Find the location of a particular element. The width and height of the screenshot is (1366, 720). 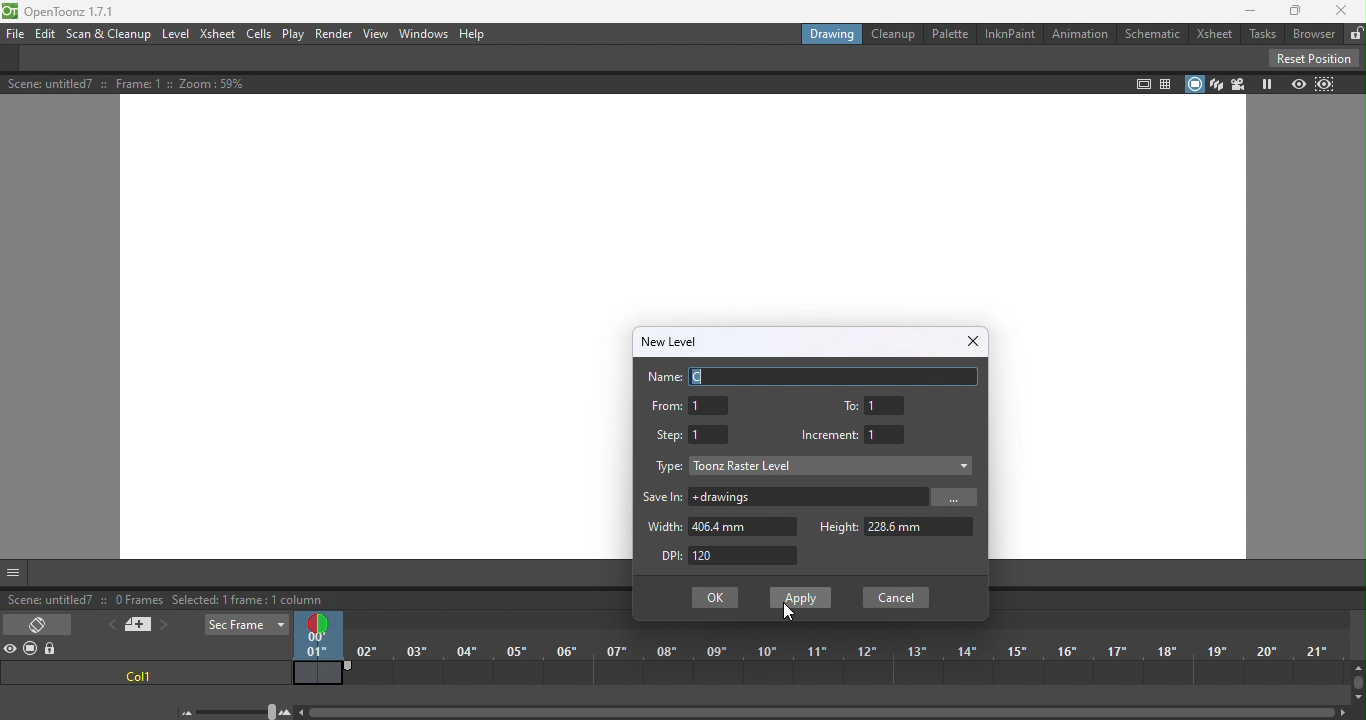

Cancel is located at coordinates (892, 598).